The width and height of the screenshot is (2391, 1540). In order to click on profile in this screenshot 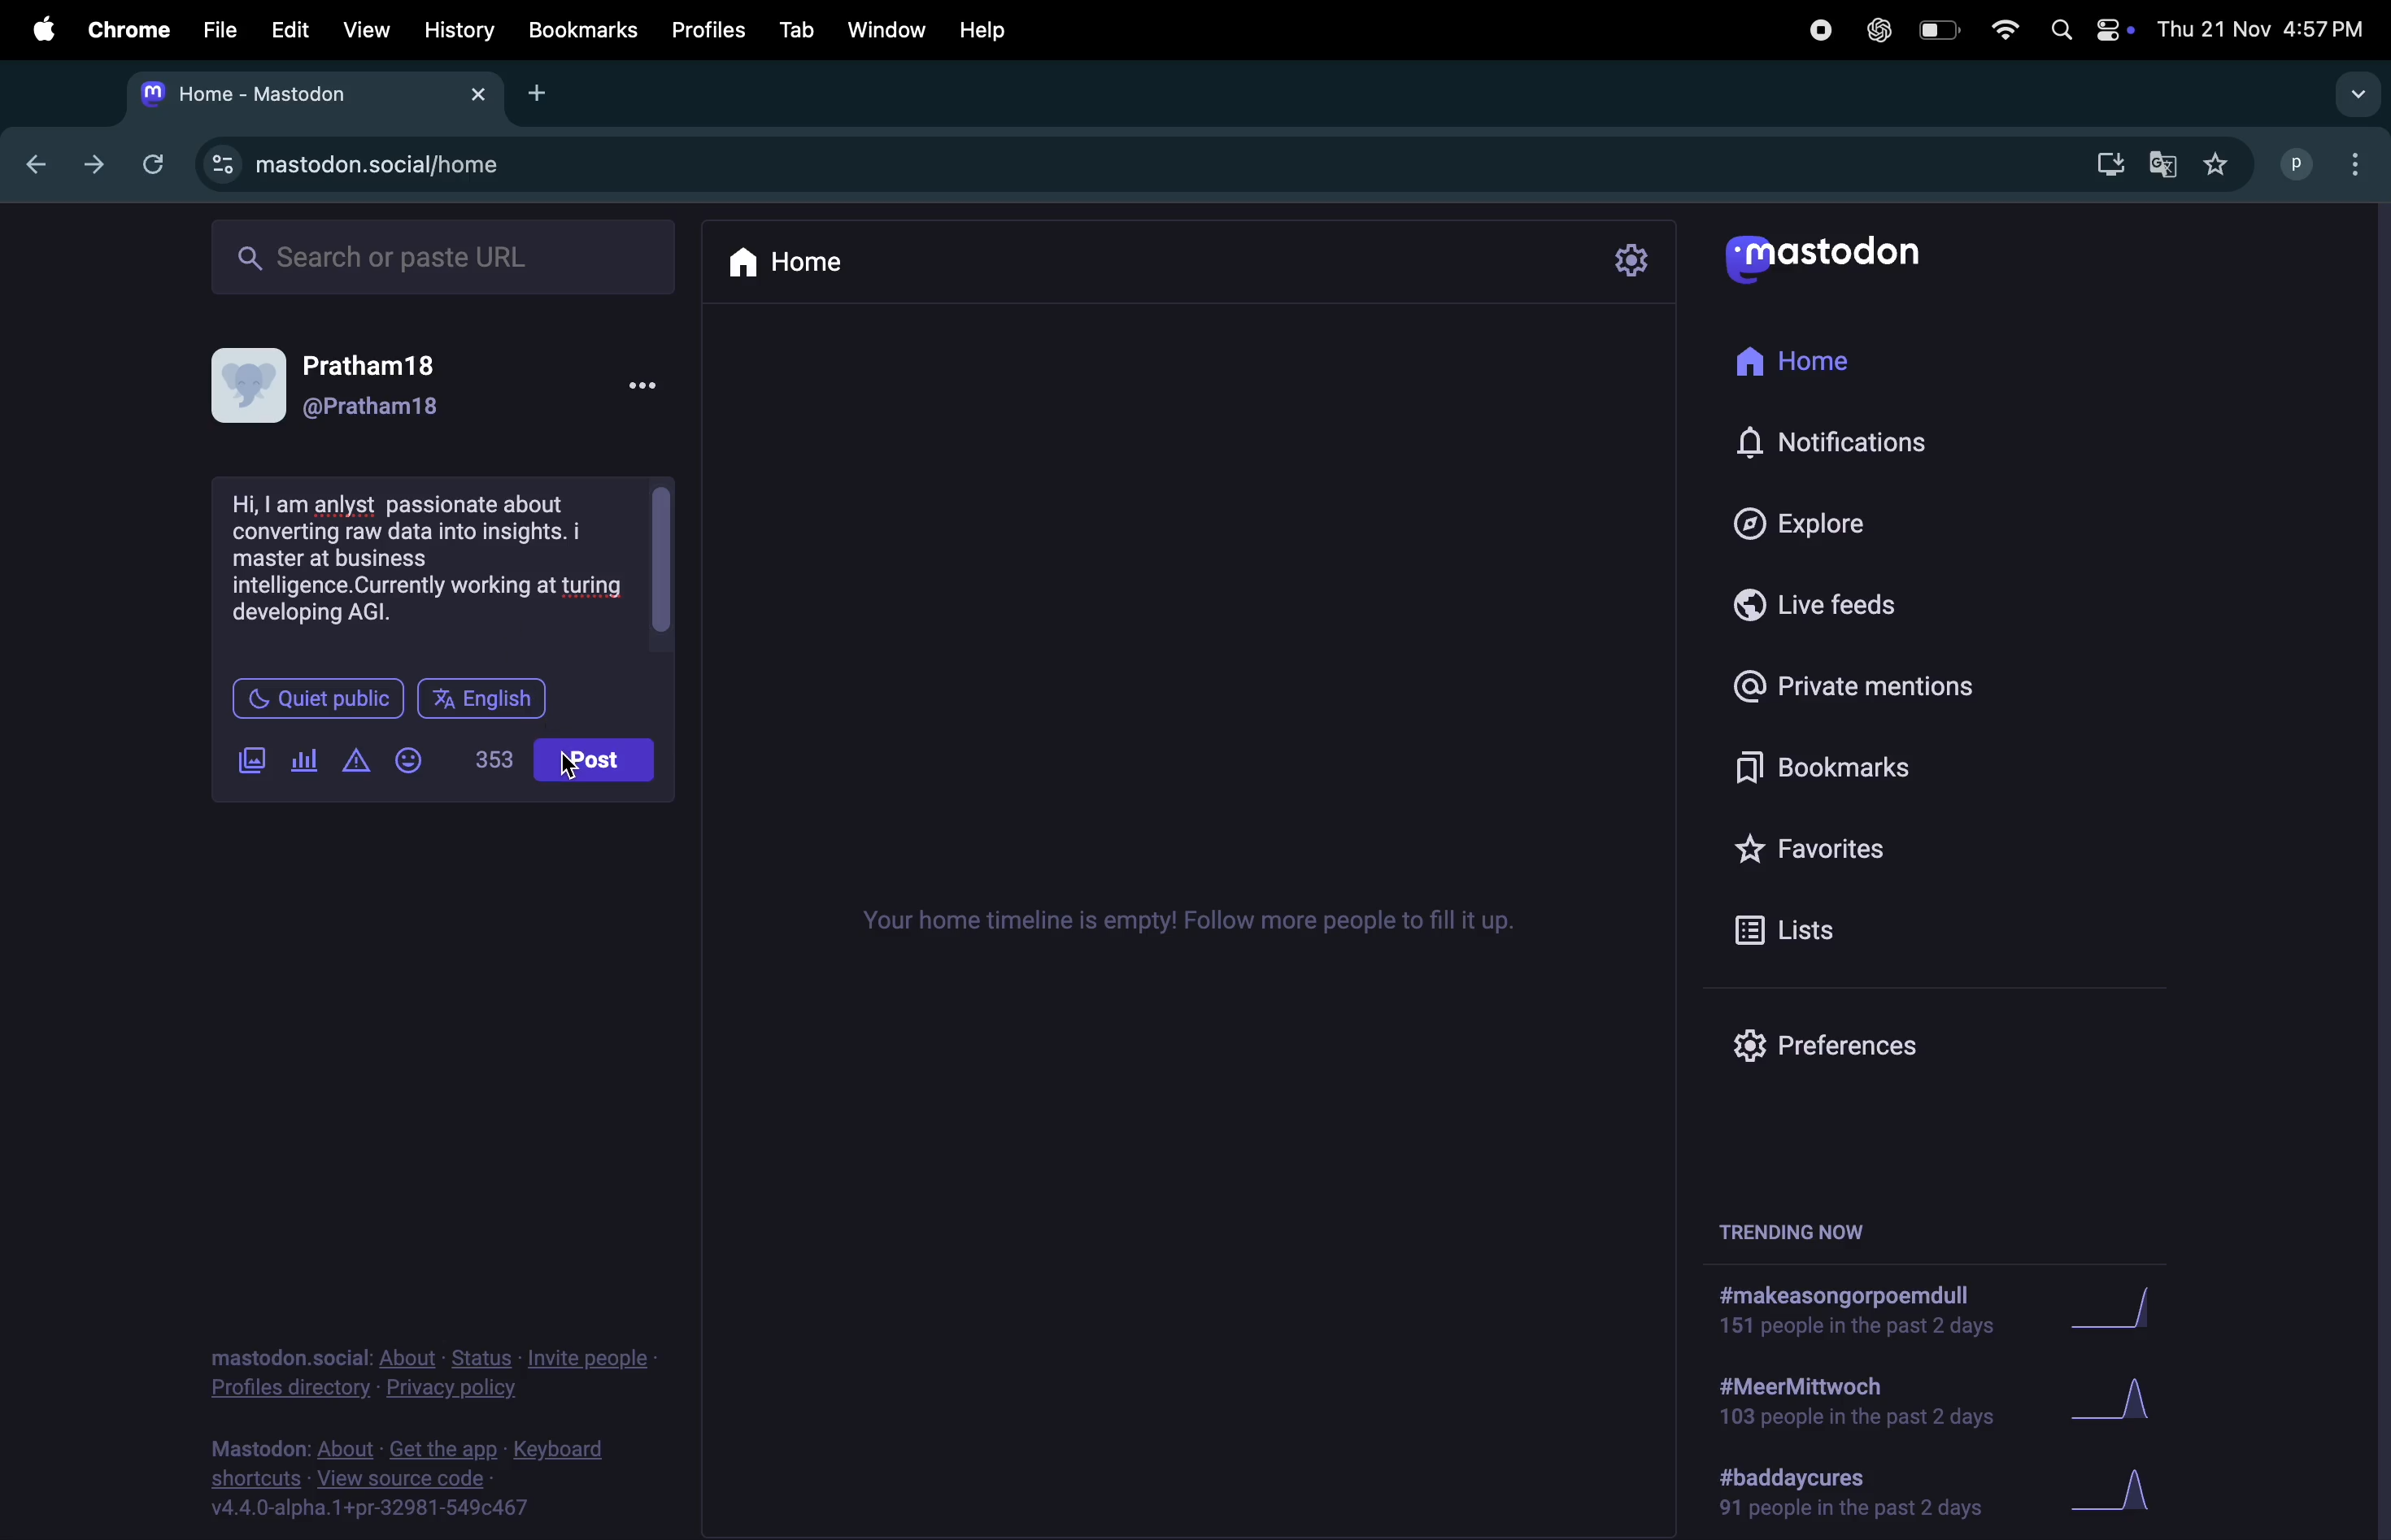, I will do `click(2288, 162)`.